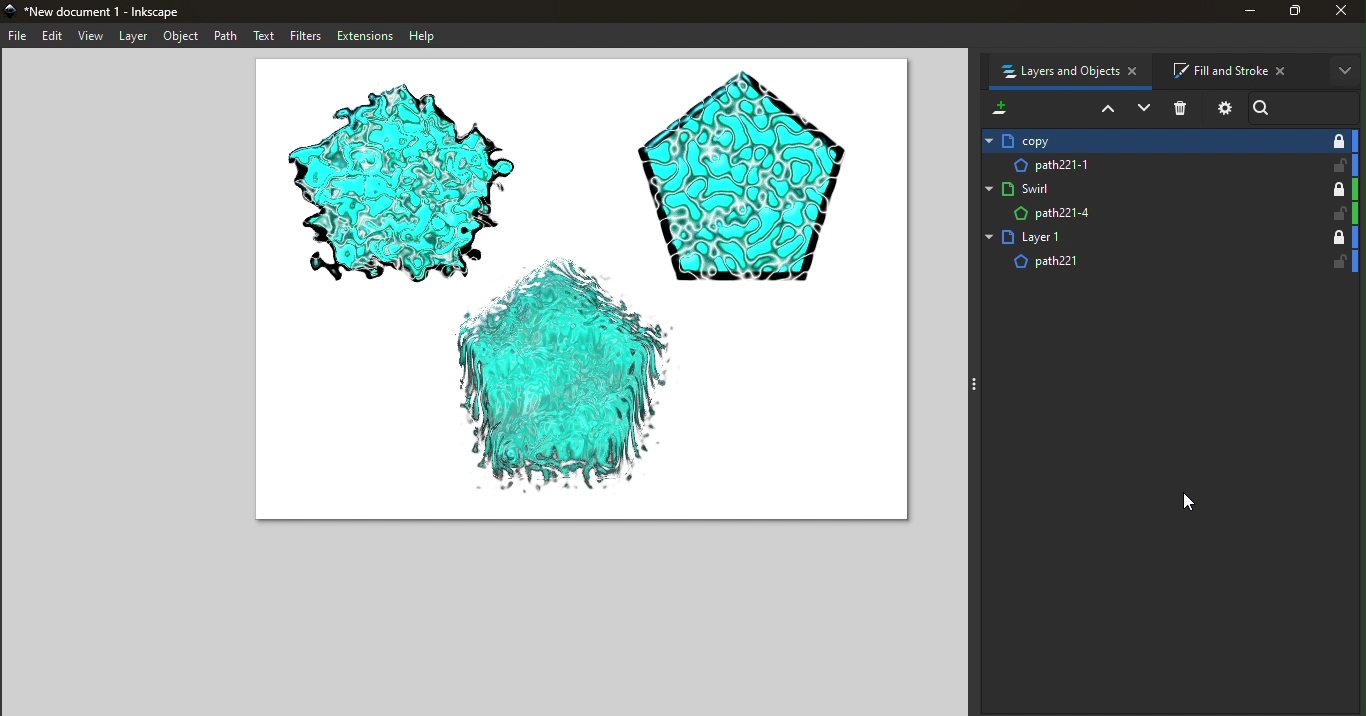 This screenshot has height=716, width=1366. What do you see at coordinates (184, 36) in the screenshot?
I see `Object` at bounding box center [184, 36].